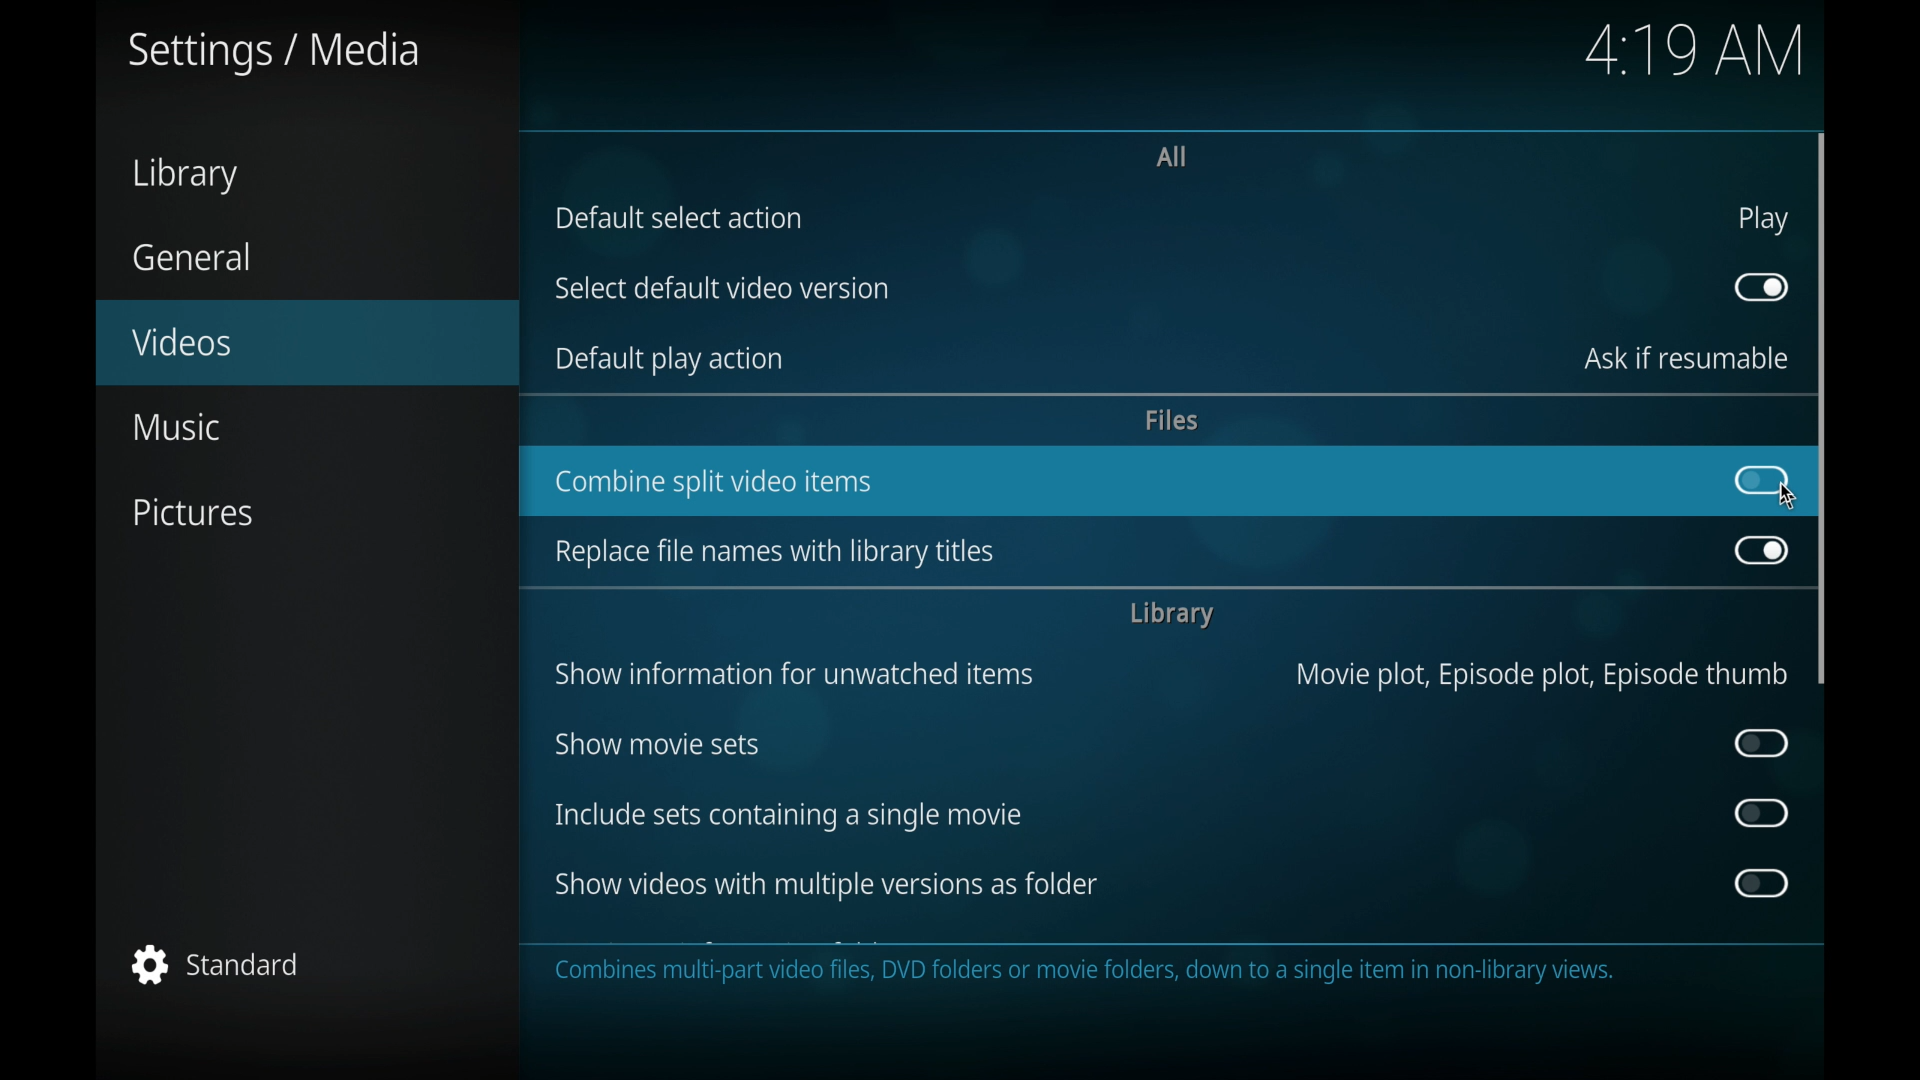  What do you see at coordinates (175, 428) in the screenshot?
I see `music` at bounding box center [175, 428].